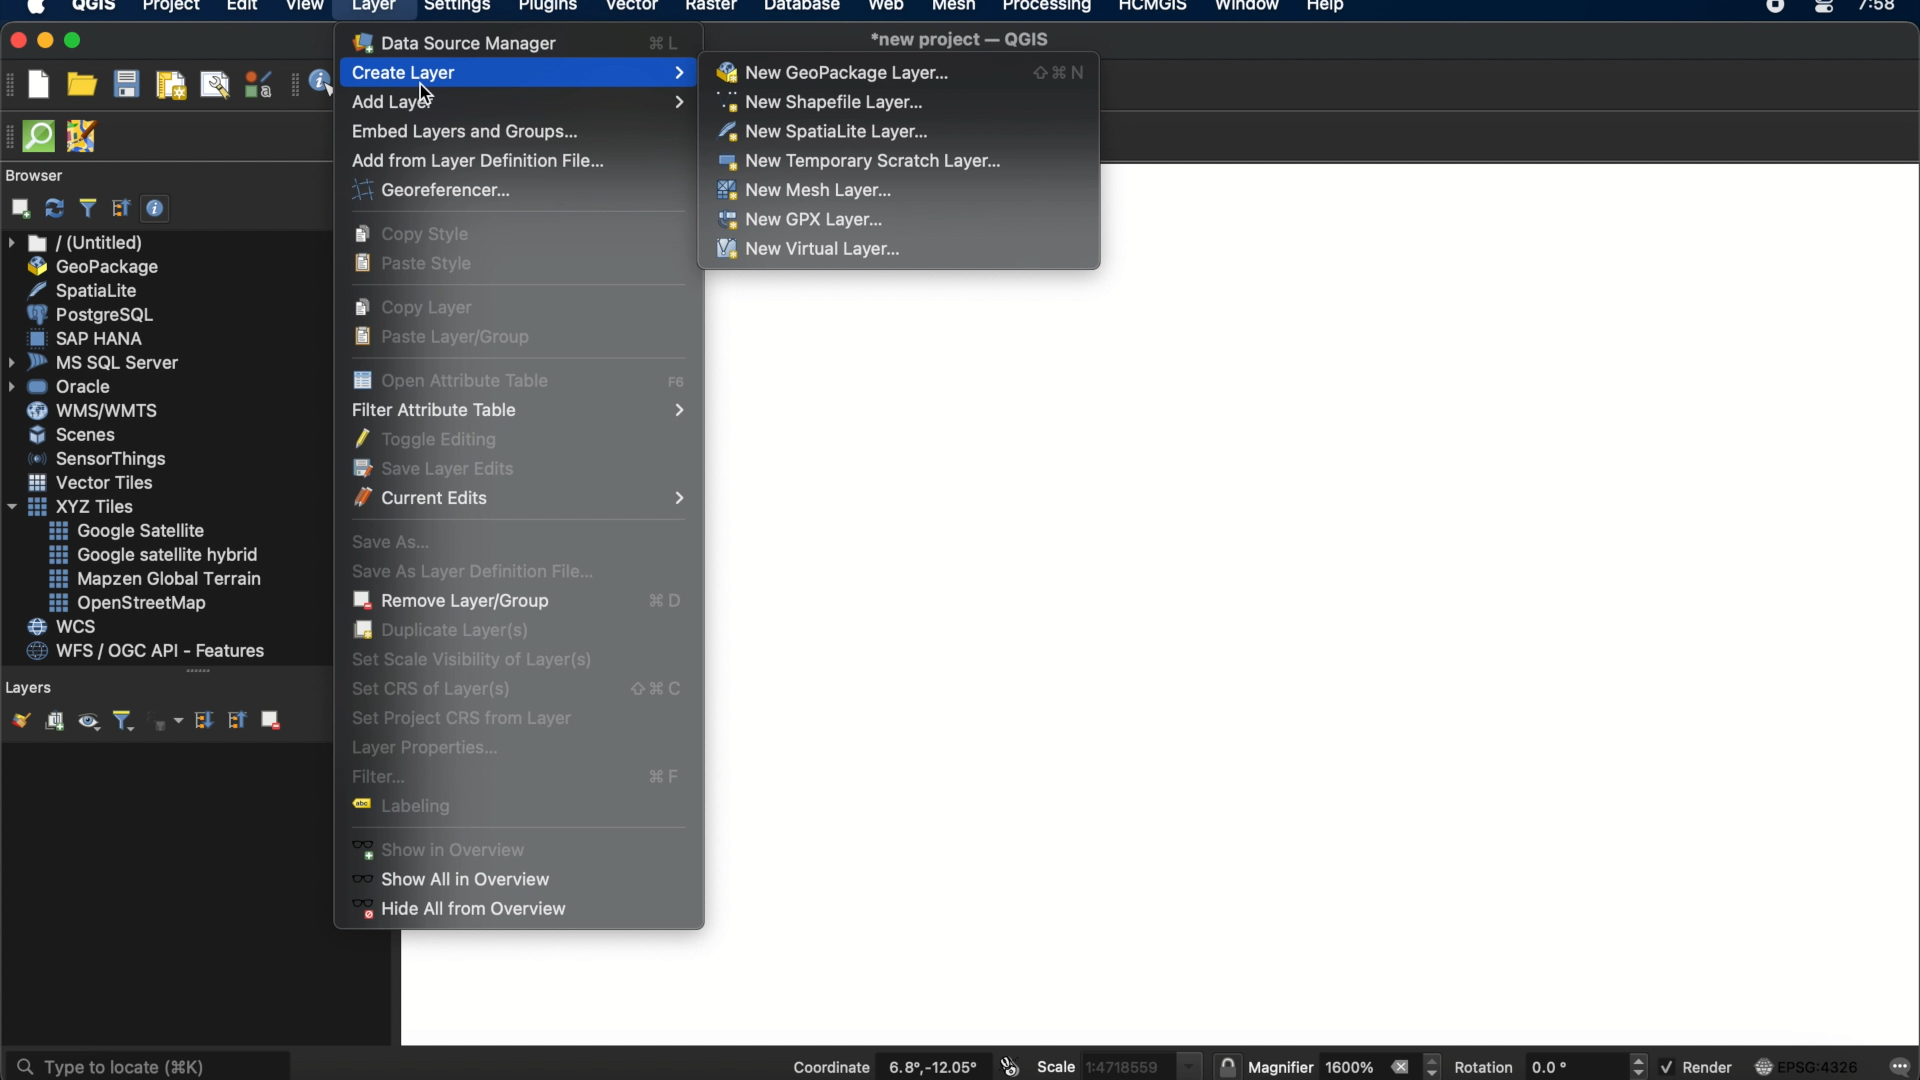 This screenshot has height=1080, width=1920. I want to click on add from layer definition file, so click(481, 161).